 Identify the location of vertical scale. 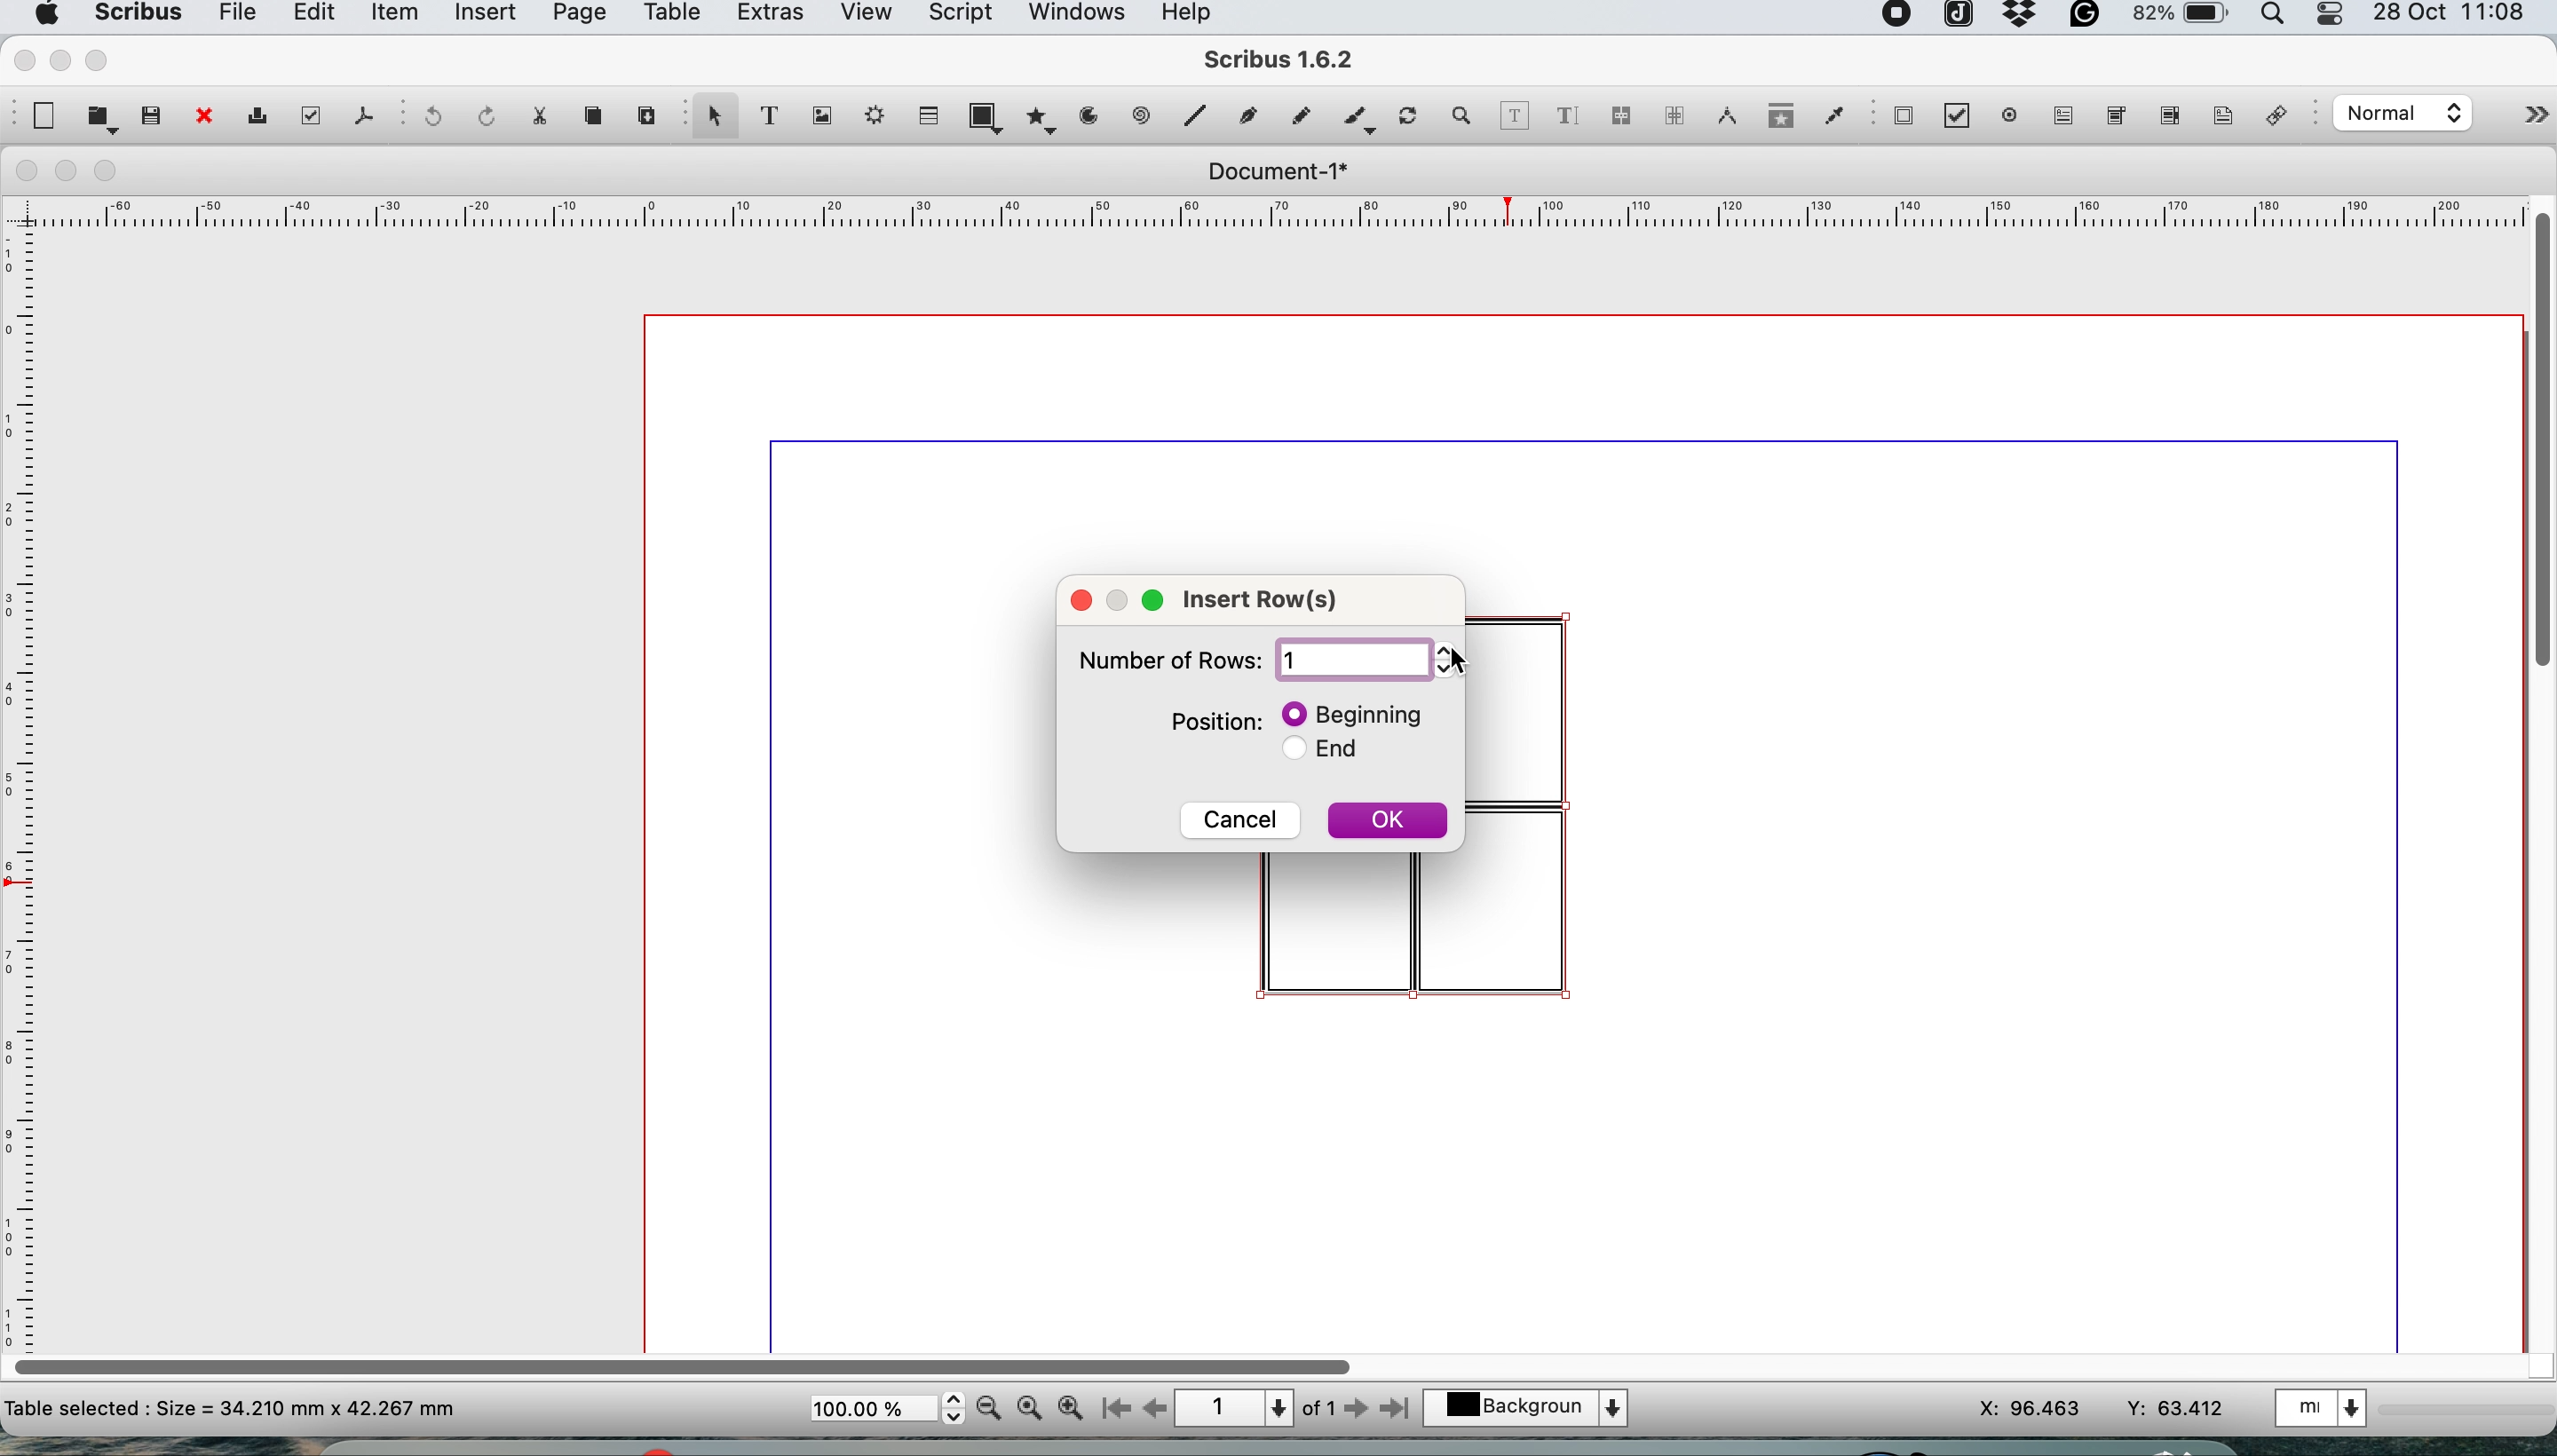
(25, 768).